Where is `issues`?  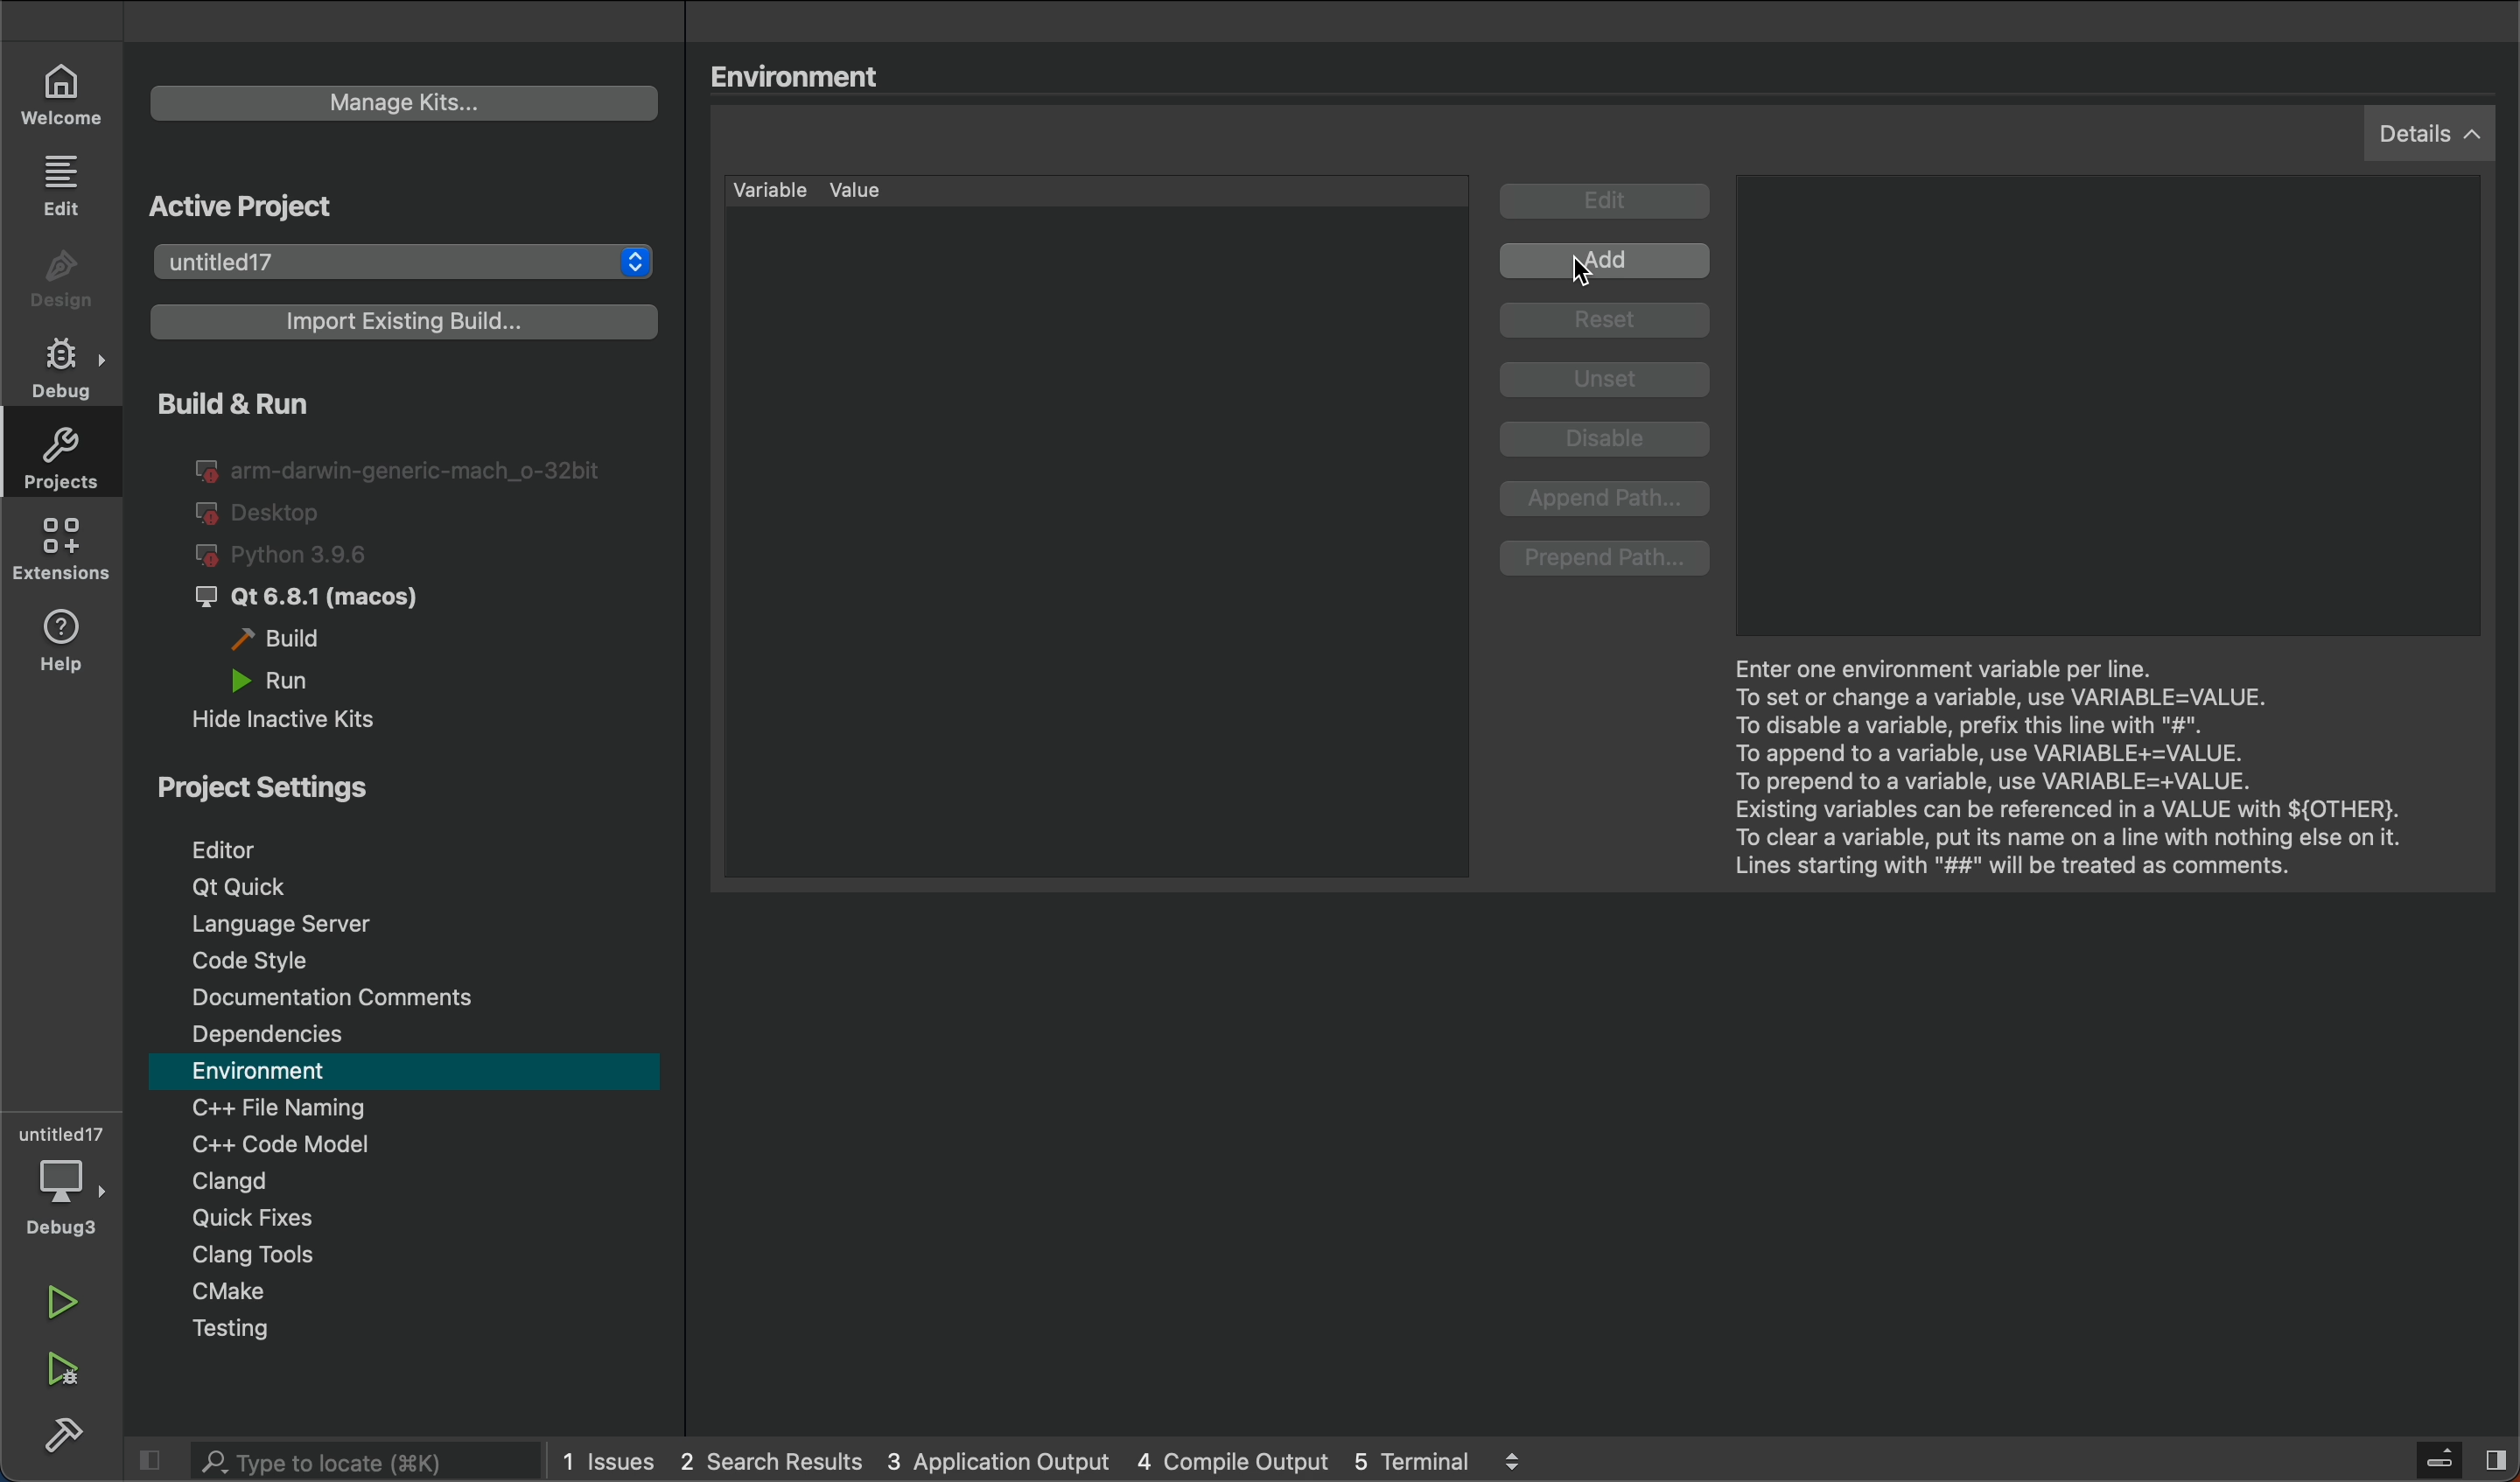
issues is located at coordinates (612, 1461).